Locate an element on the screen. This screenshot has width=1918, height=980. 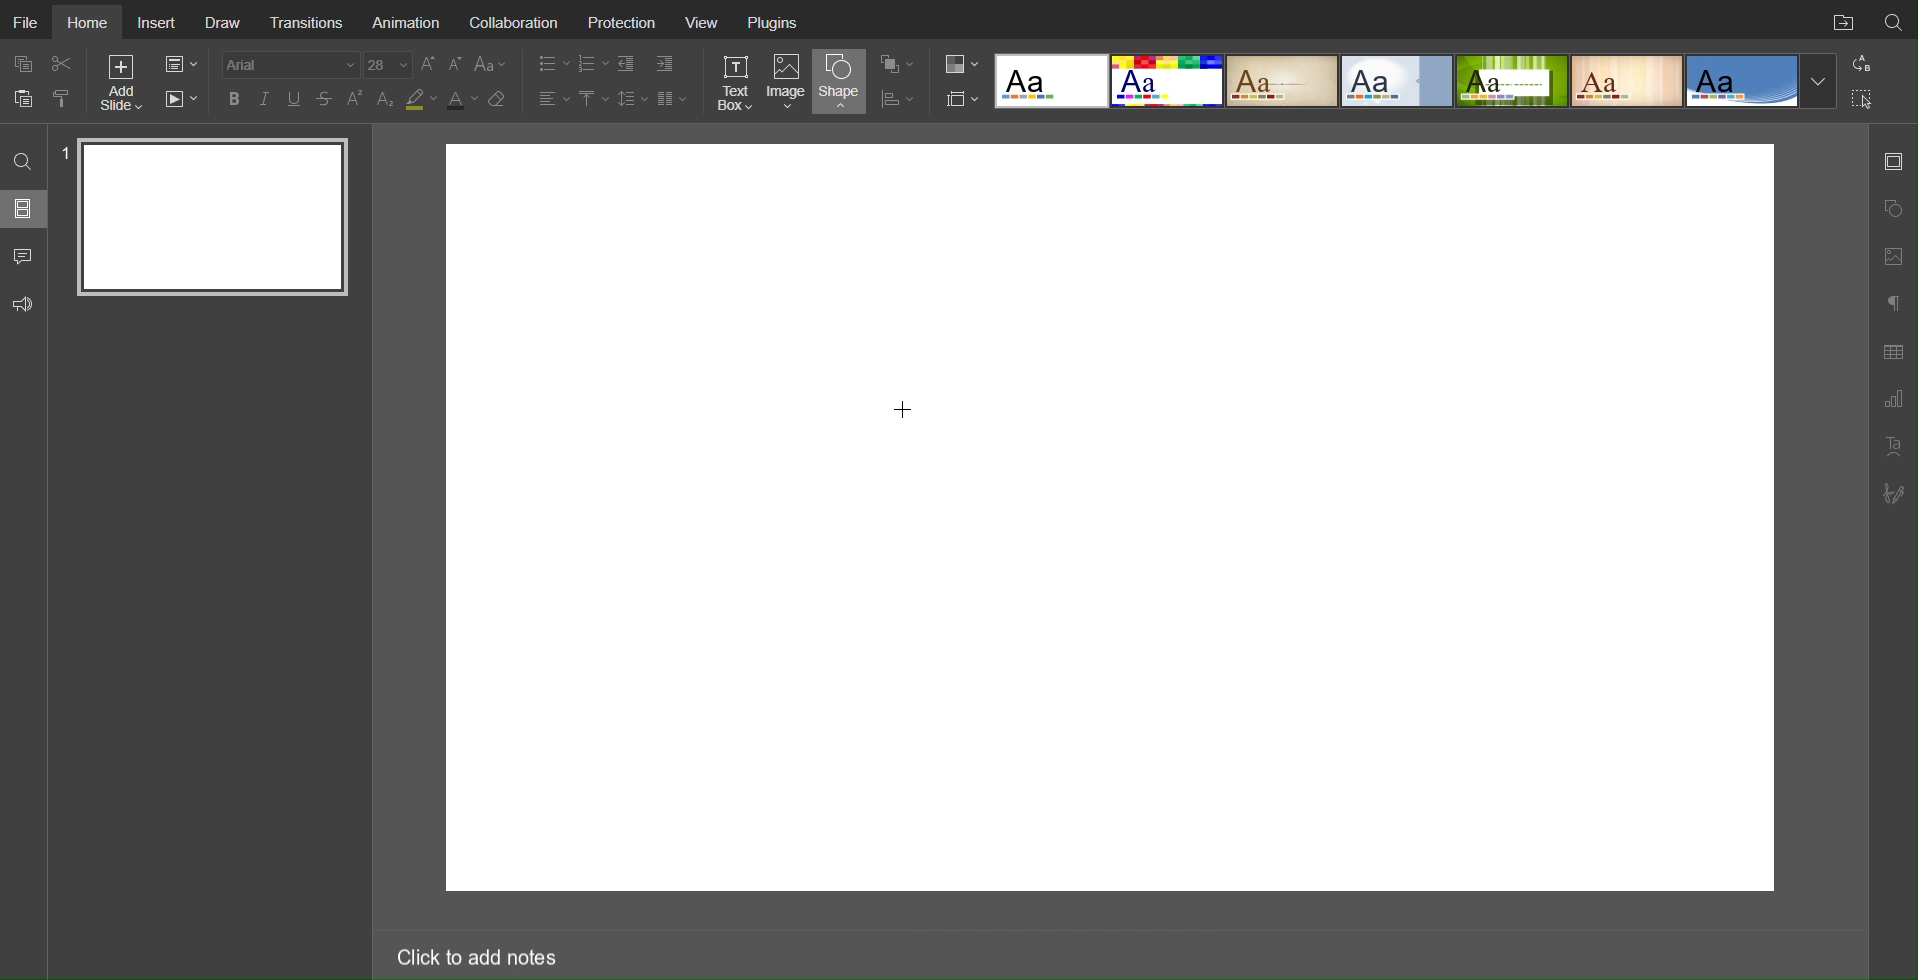
Slides is located at coordinates (25, 208).